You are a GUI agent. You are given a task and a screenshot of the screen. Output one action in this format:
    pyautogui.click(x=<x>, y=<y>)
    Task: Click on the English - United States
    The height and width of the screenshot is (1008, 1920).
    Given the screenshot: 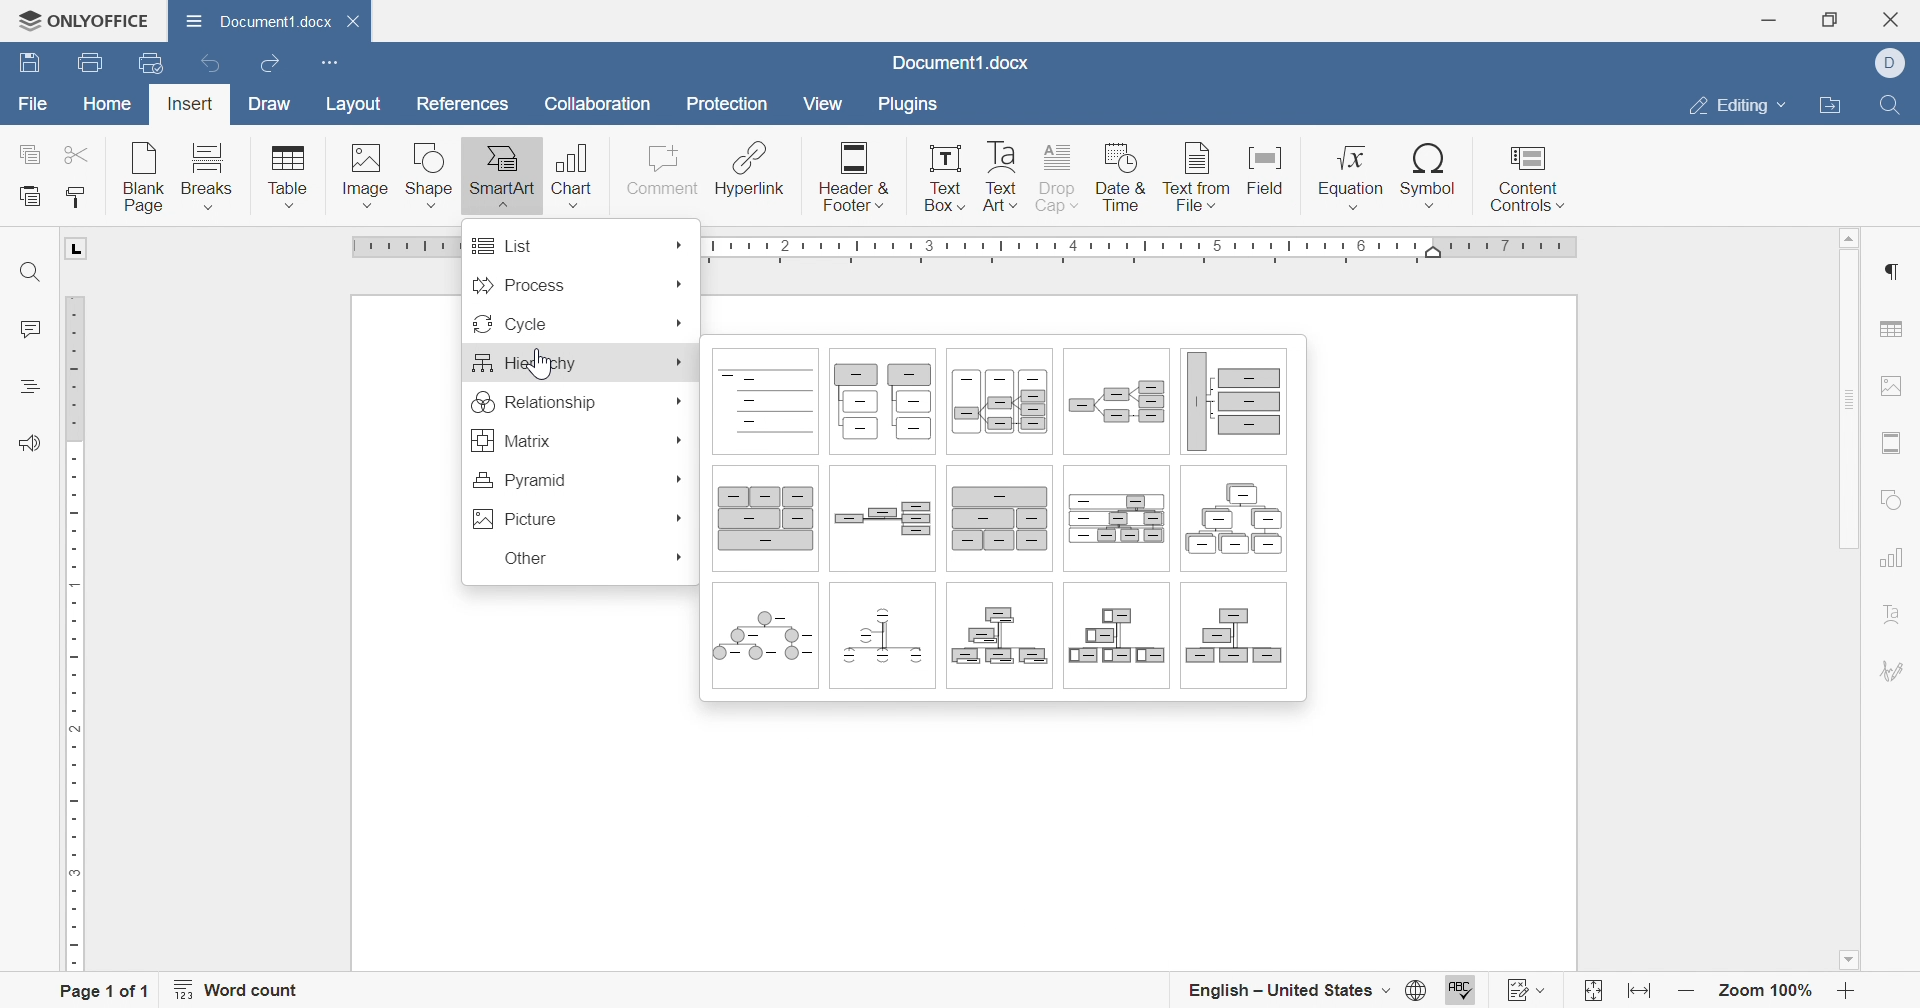 What is the action you would take?
    pyautogui.click(x=1287, y=989)
    